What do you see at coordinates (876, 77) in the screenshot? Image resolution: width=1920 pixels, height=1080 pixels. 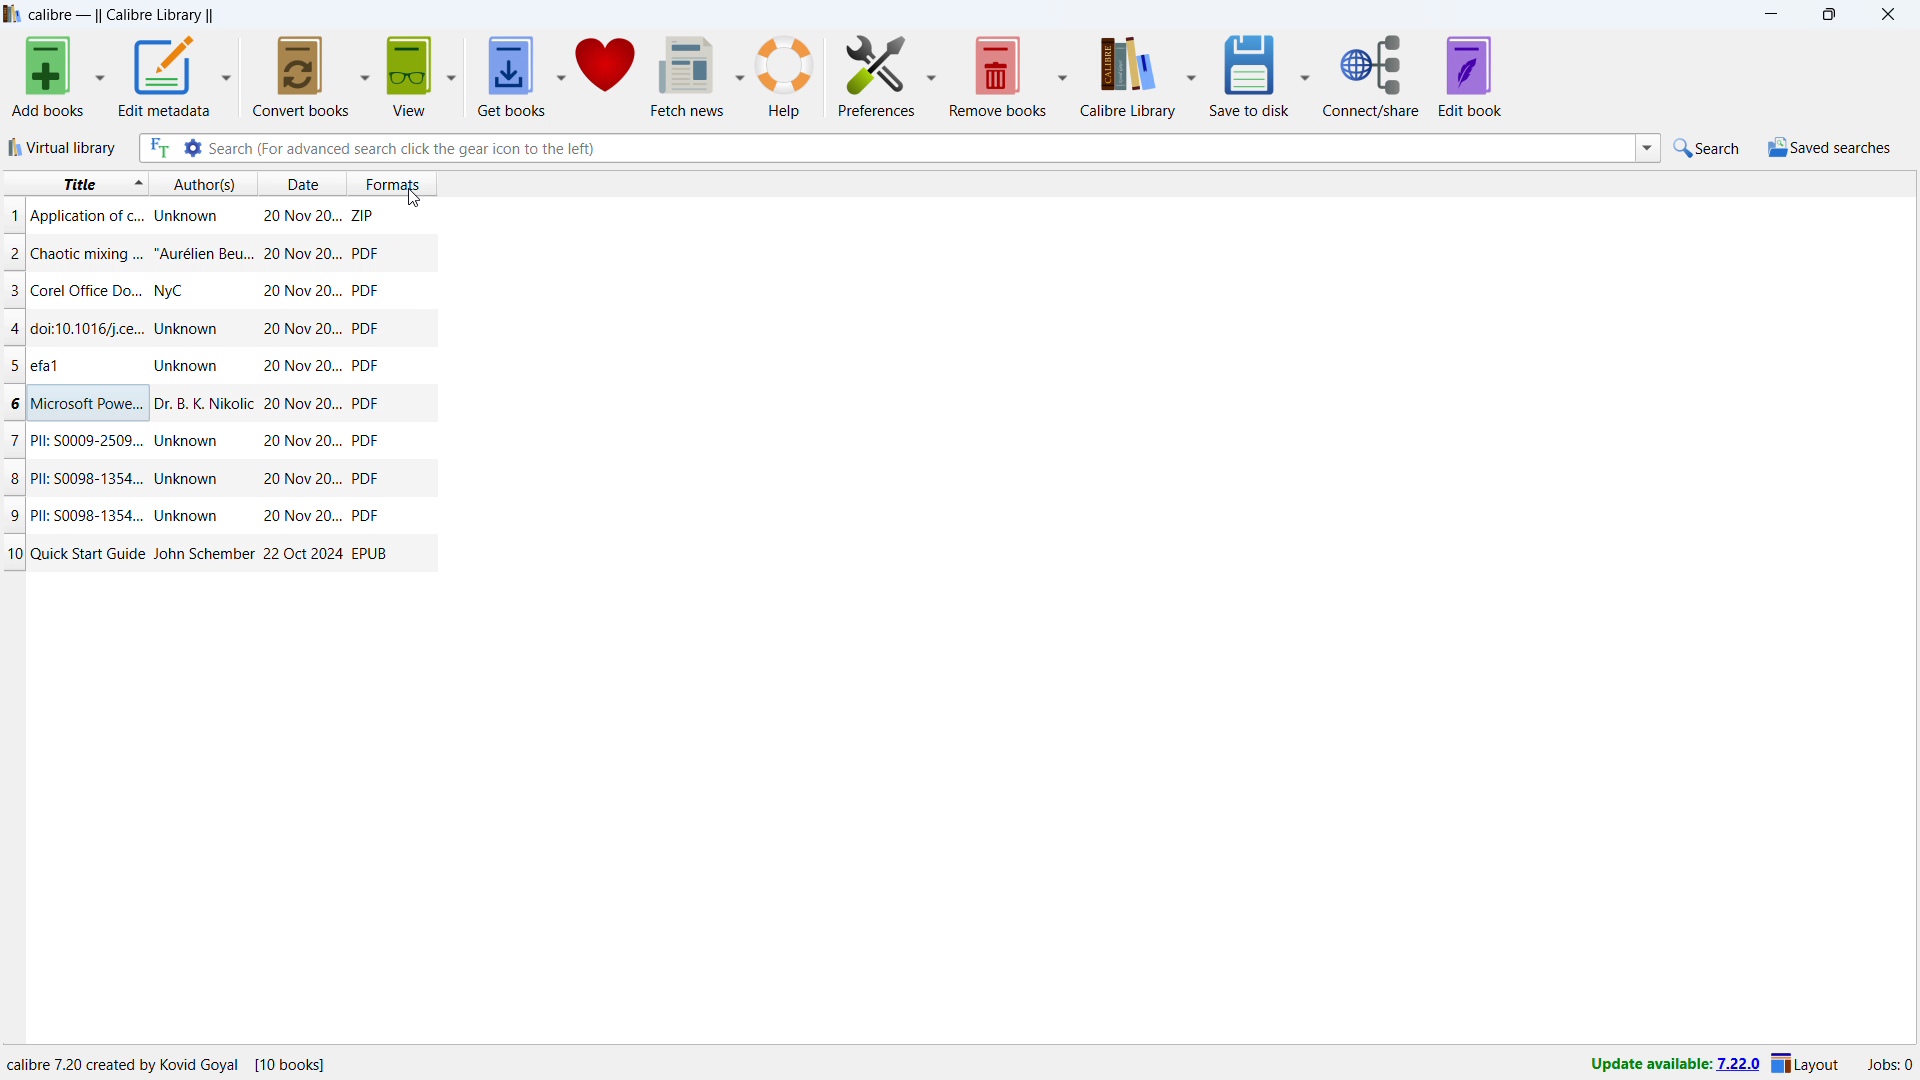 I see `preferences` at bounding box center [876, 77].